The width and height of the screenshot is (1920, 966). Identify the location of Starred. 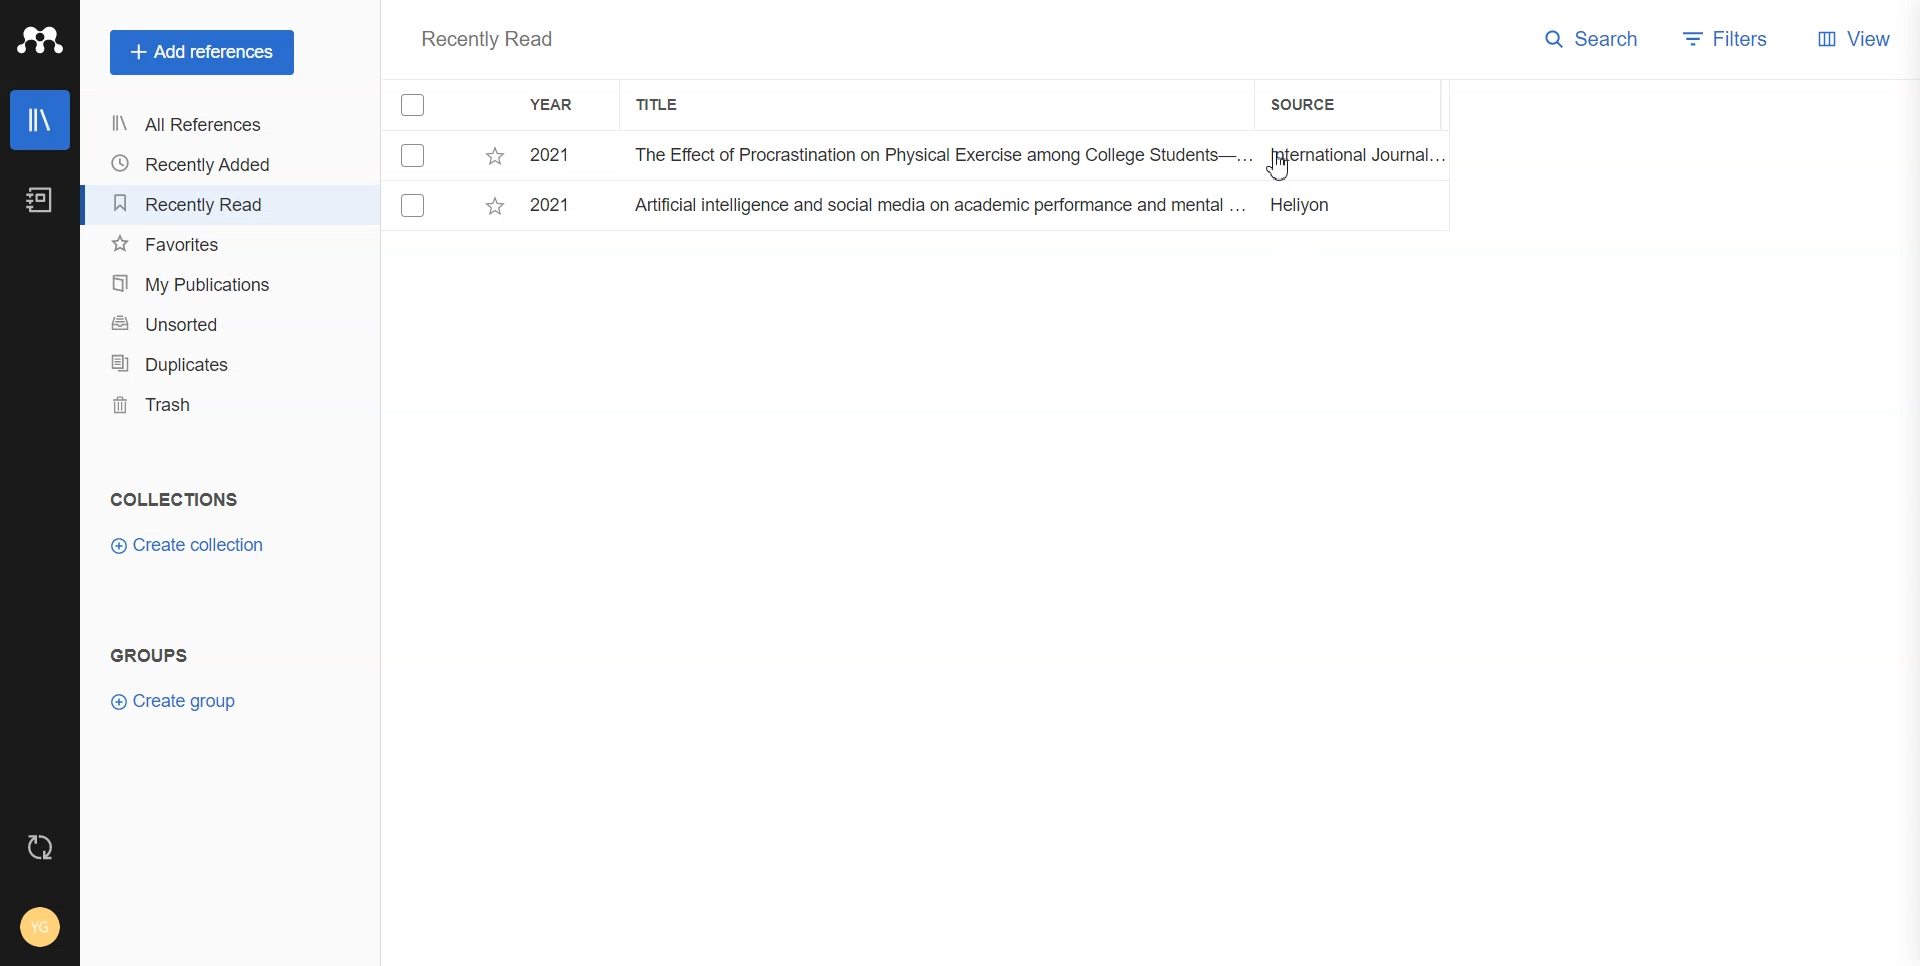
(494, 210).